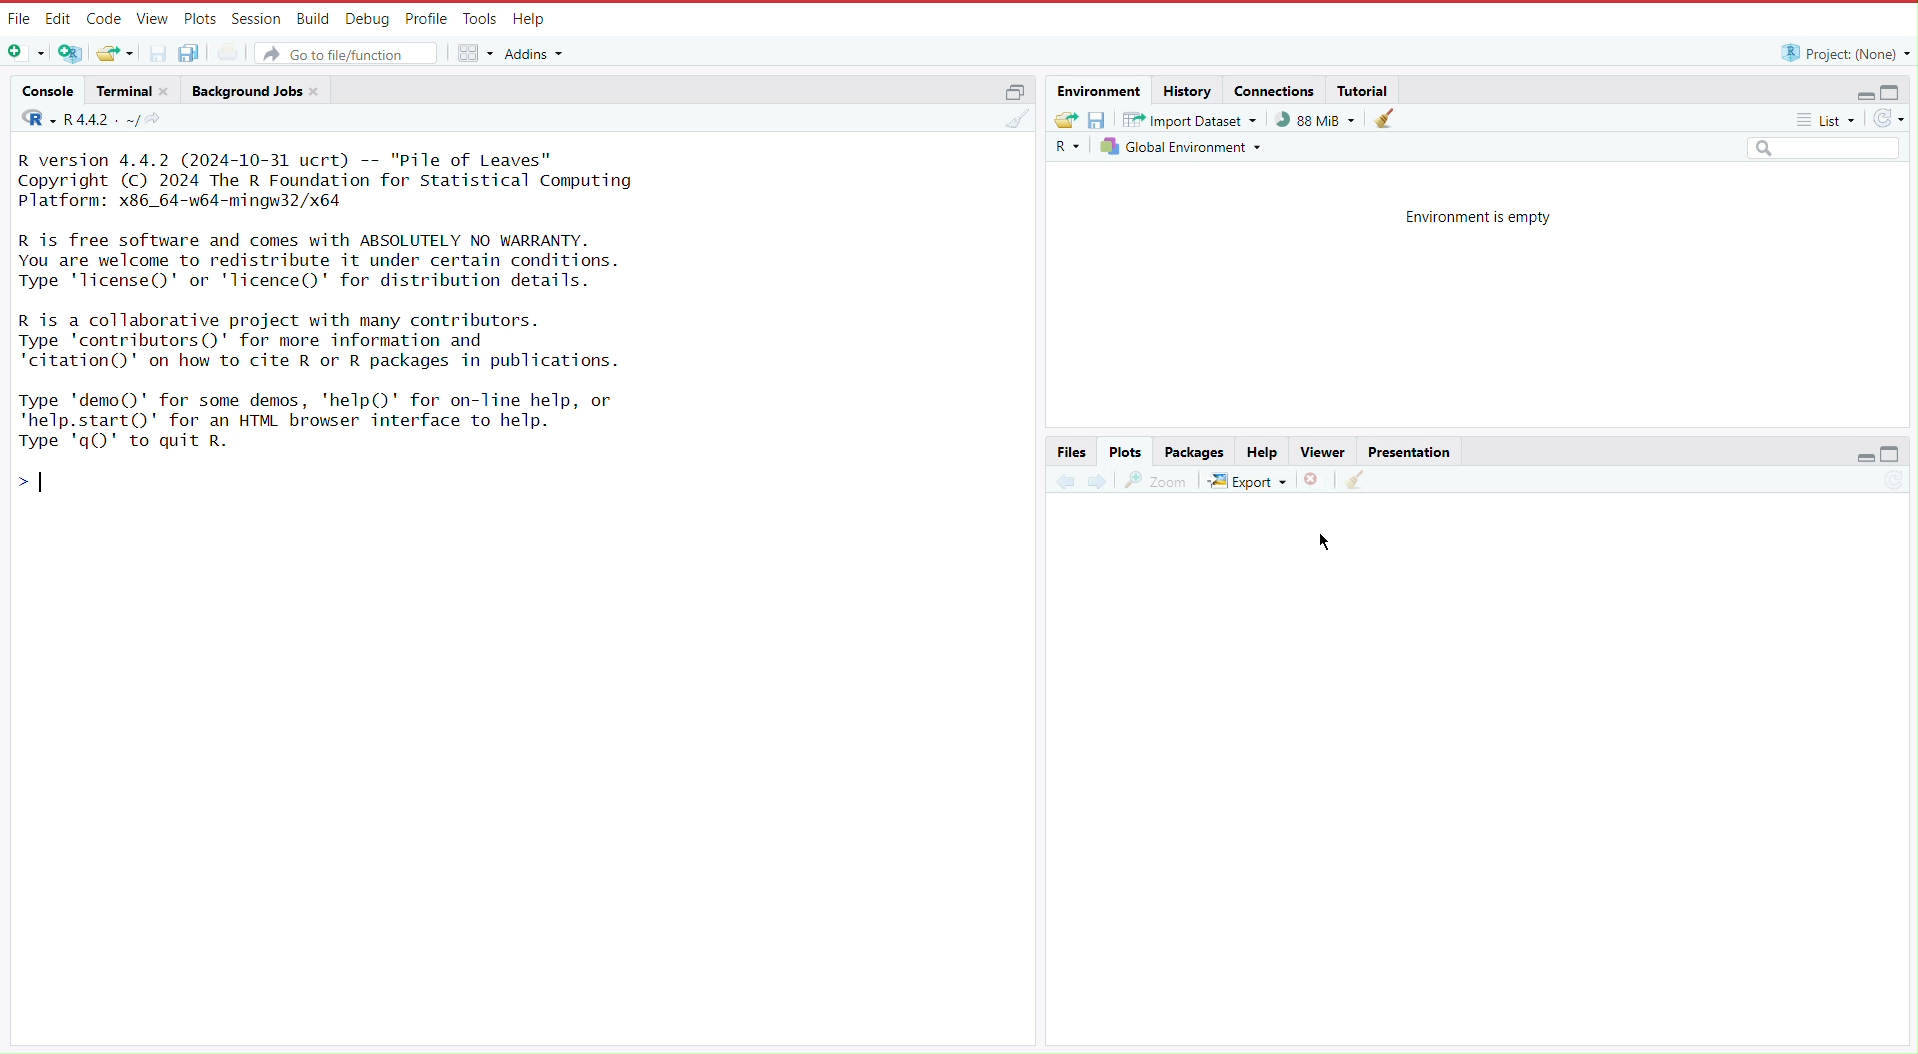 Image resolution: width=1918 pixels, height=1054 pixels. Describe the element at coordinates (1193, 119) in the screenshot. I see `Import Dataset` at that location.